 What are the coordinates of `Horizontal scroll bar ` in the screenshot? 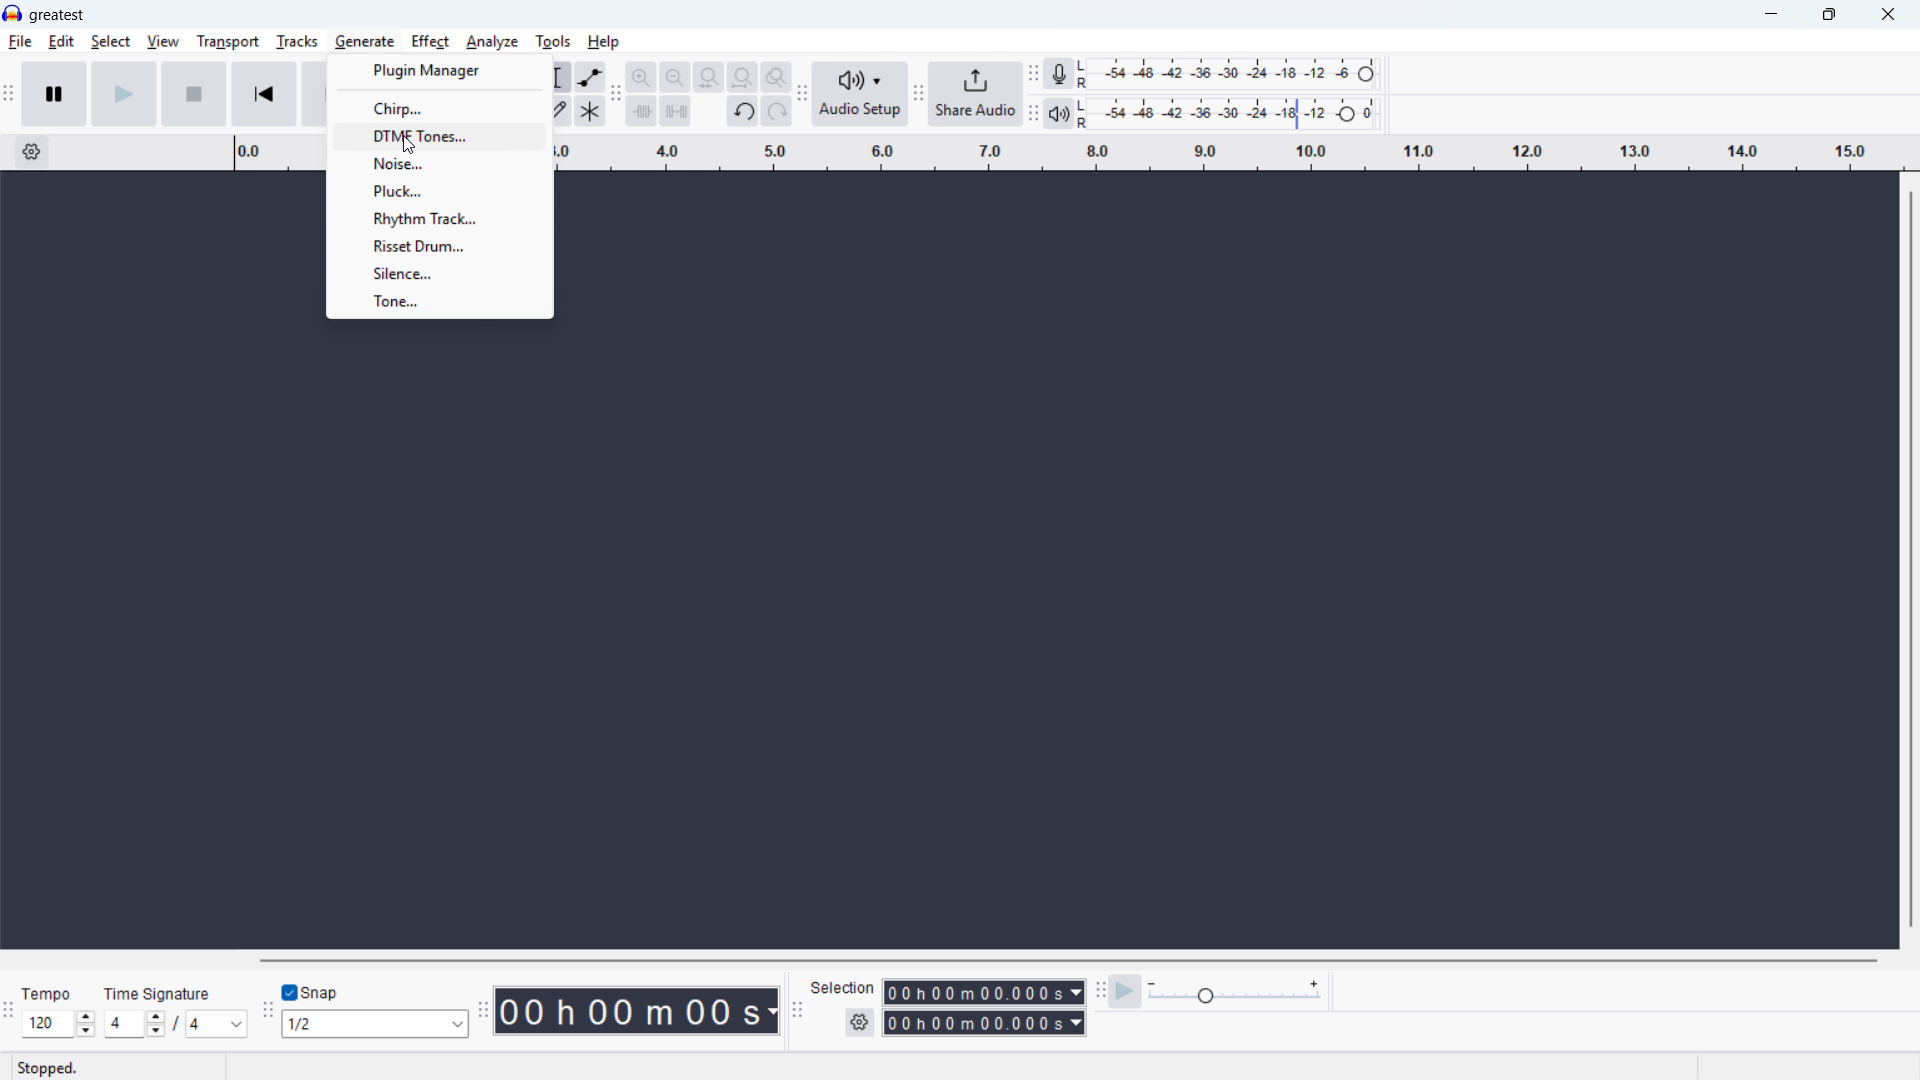 It's located at (1070, 960).